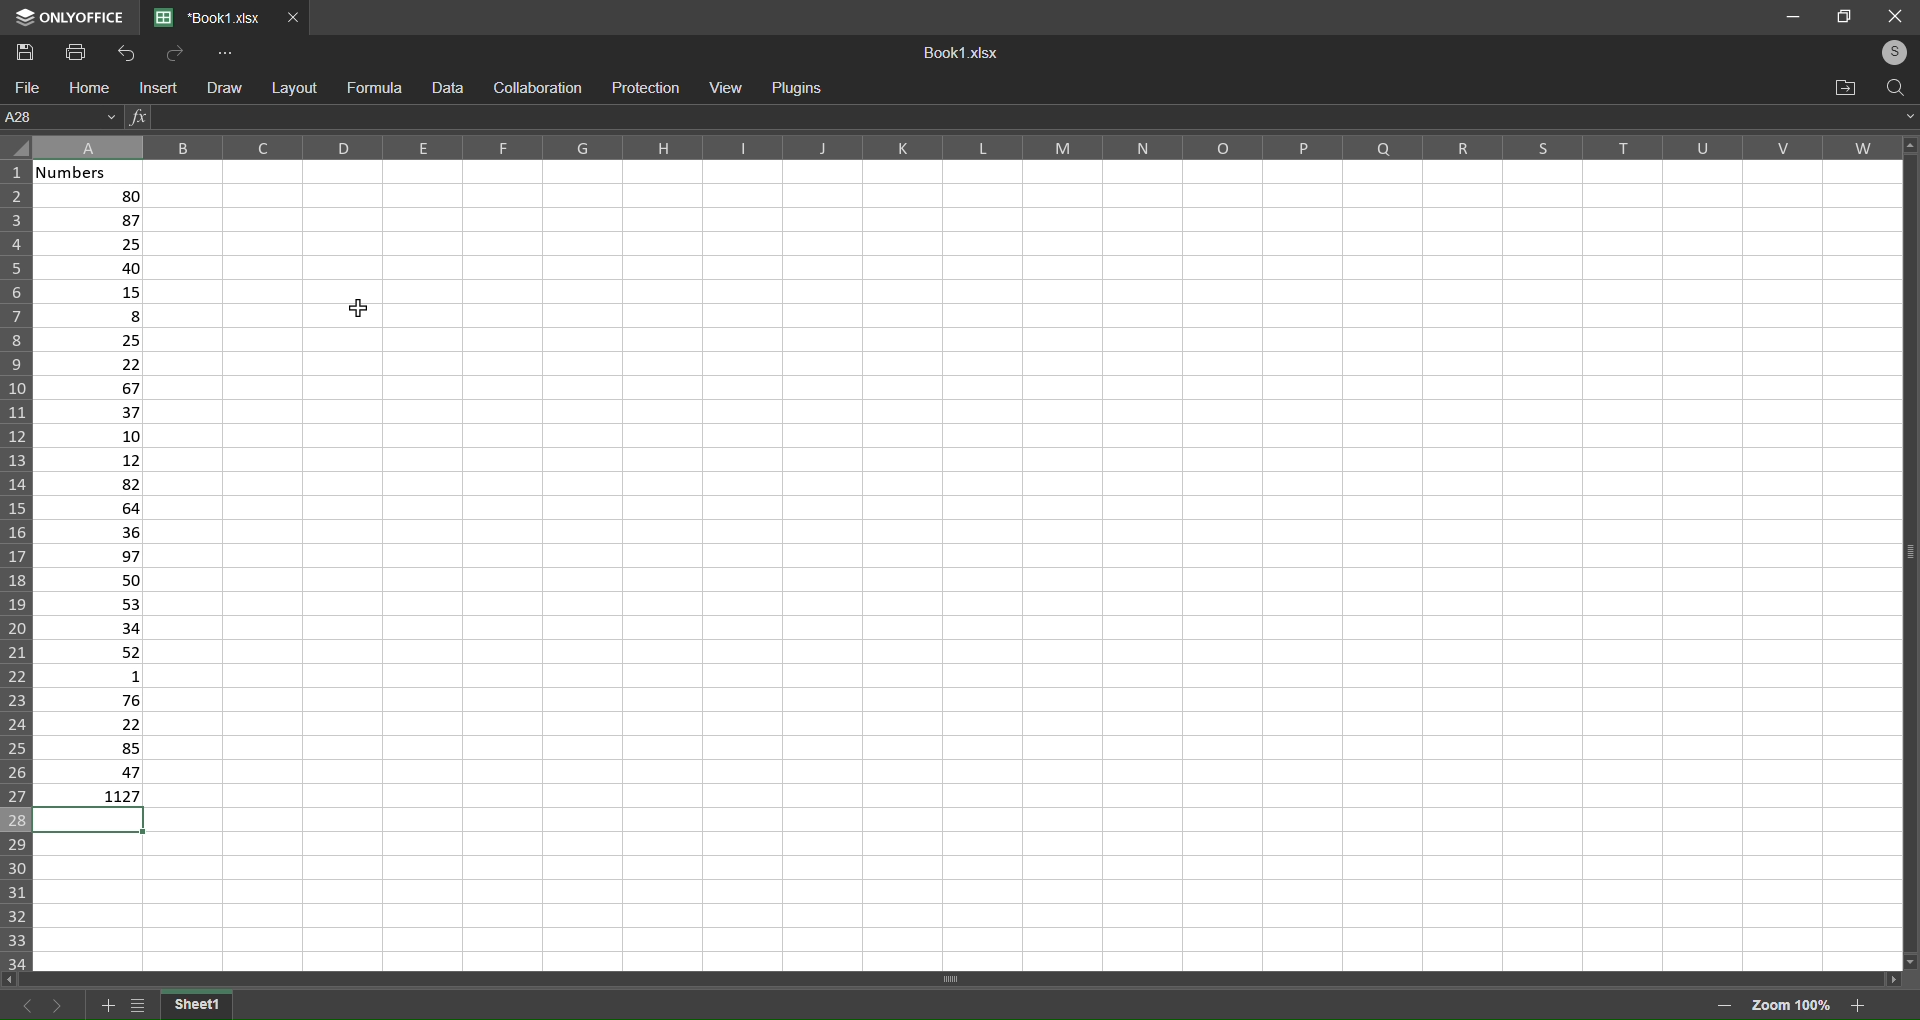  What do you see at coordinates (1906, 113) in the screenshot?
I see `expand` at bounding box center [1906, 113].